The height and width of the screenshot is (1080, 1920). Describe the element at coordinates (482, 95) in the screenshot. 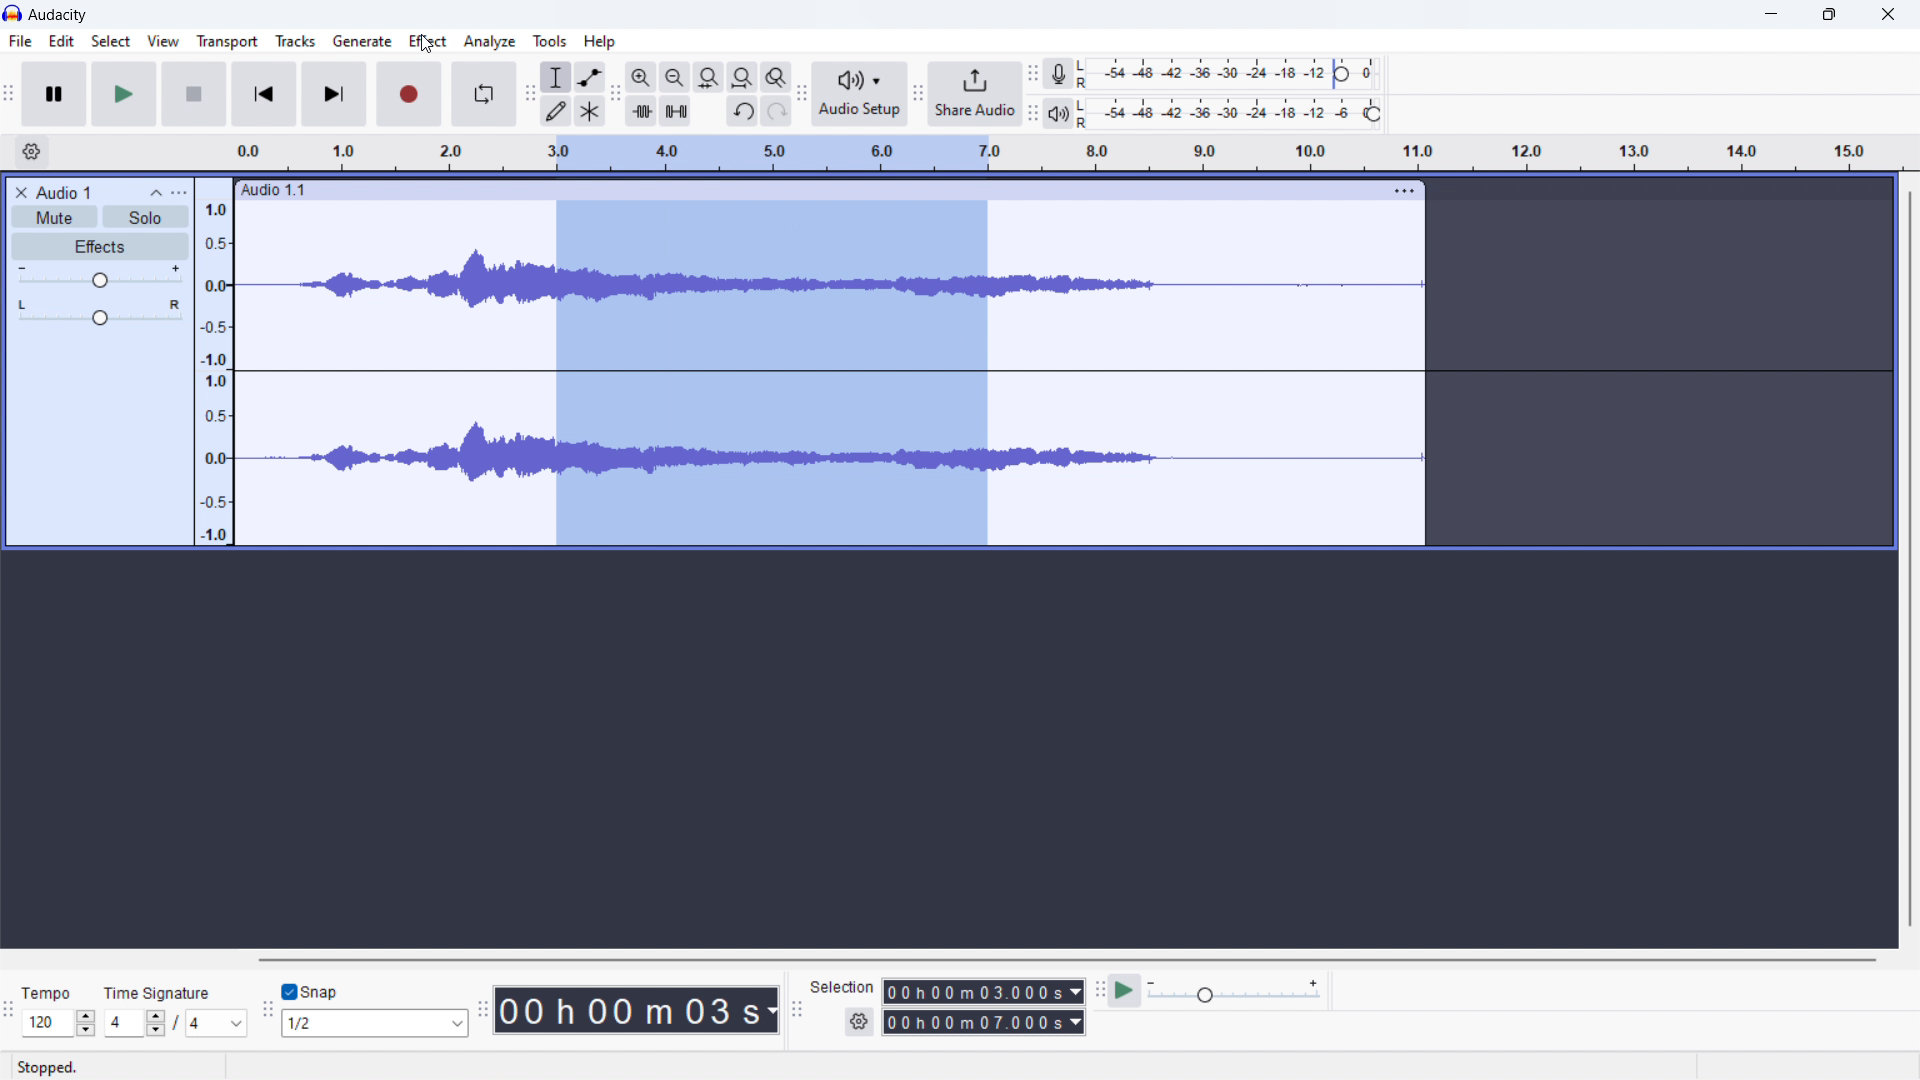

I see `enable looping` at that location.